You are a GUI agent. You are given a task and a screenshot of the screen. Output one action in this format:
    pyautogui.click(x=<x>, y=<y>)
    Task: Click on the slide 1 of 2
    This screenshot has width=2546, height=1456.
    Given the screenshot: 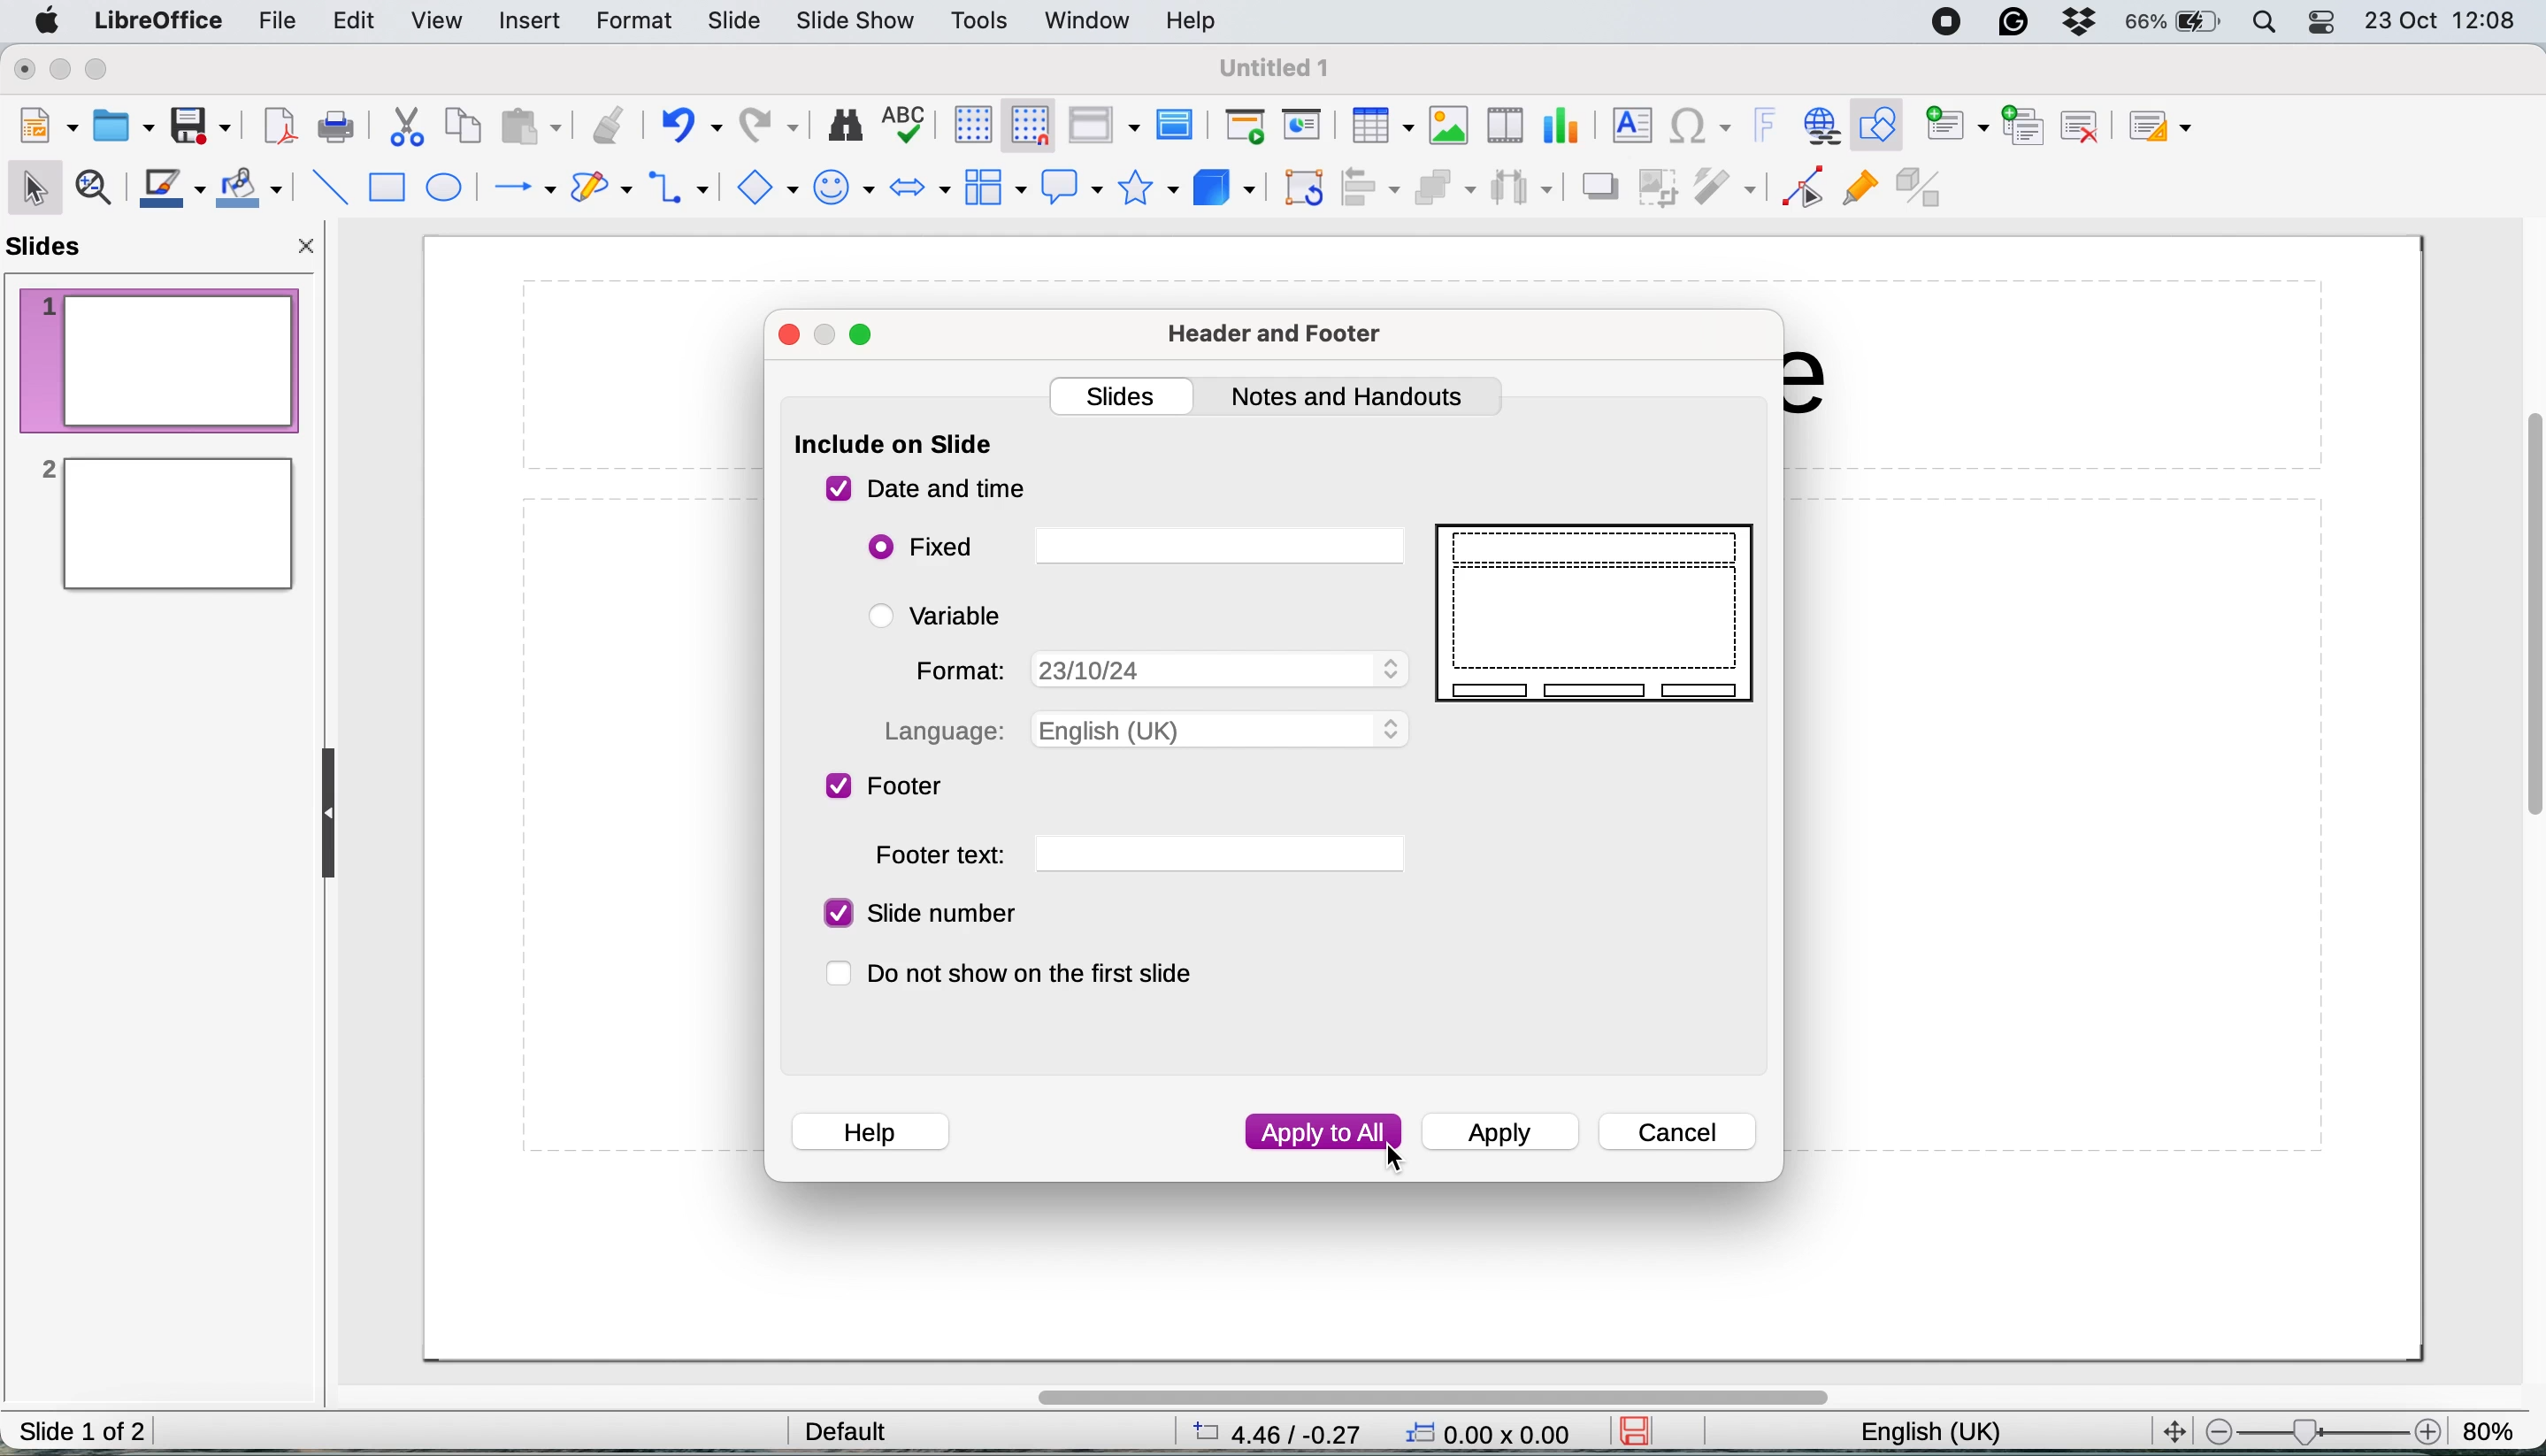 What is the action you would take?
    pyautogui.click(x=83, y=1433)
    